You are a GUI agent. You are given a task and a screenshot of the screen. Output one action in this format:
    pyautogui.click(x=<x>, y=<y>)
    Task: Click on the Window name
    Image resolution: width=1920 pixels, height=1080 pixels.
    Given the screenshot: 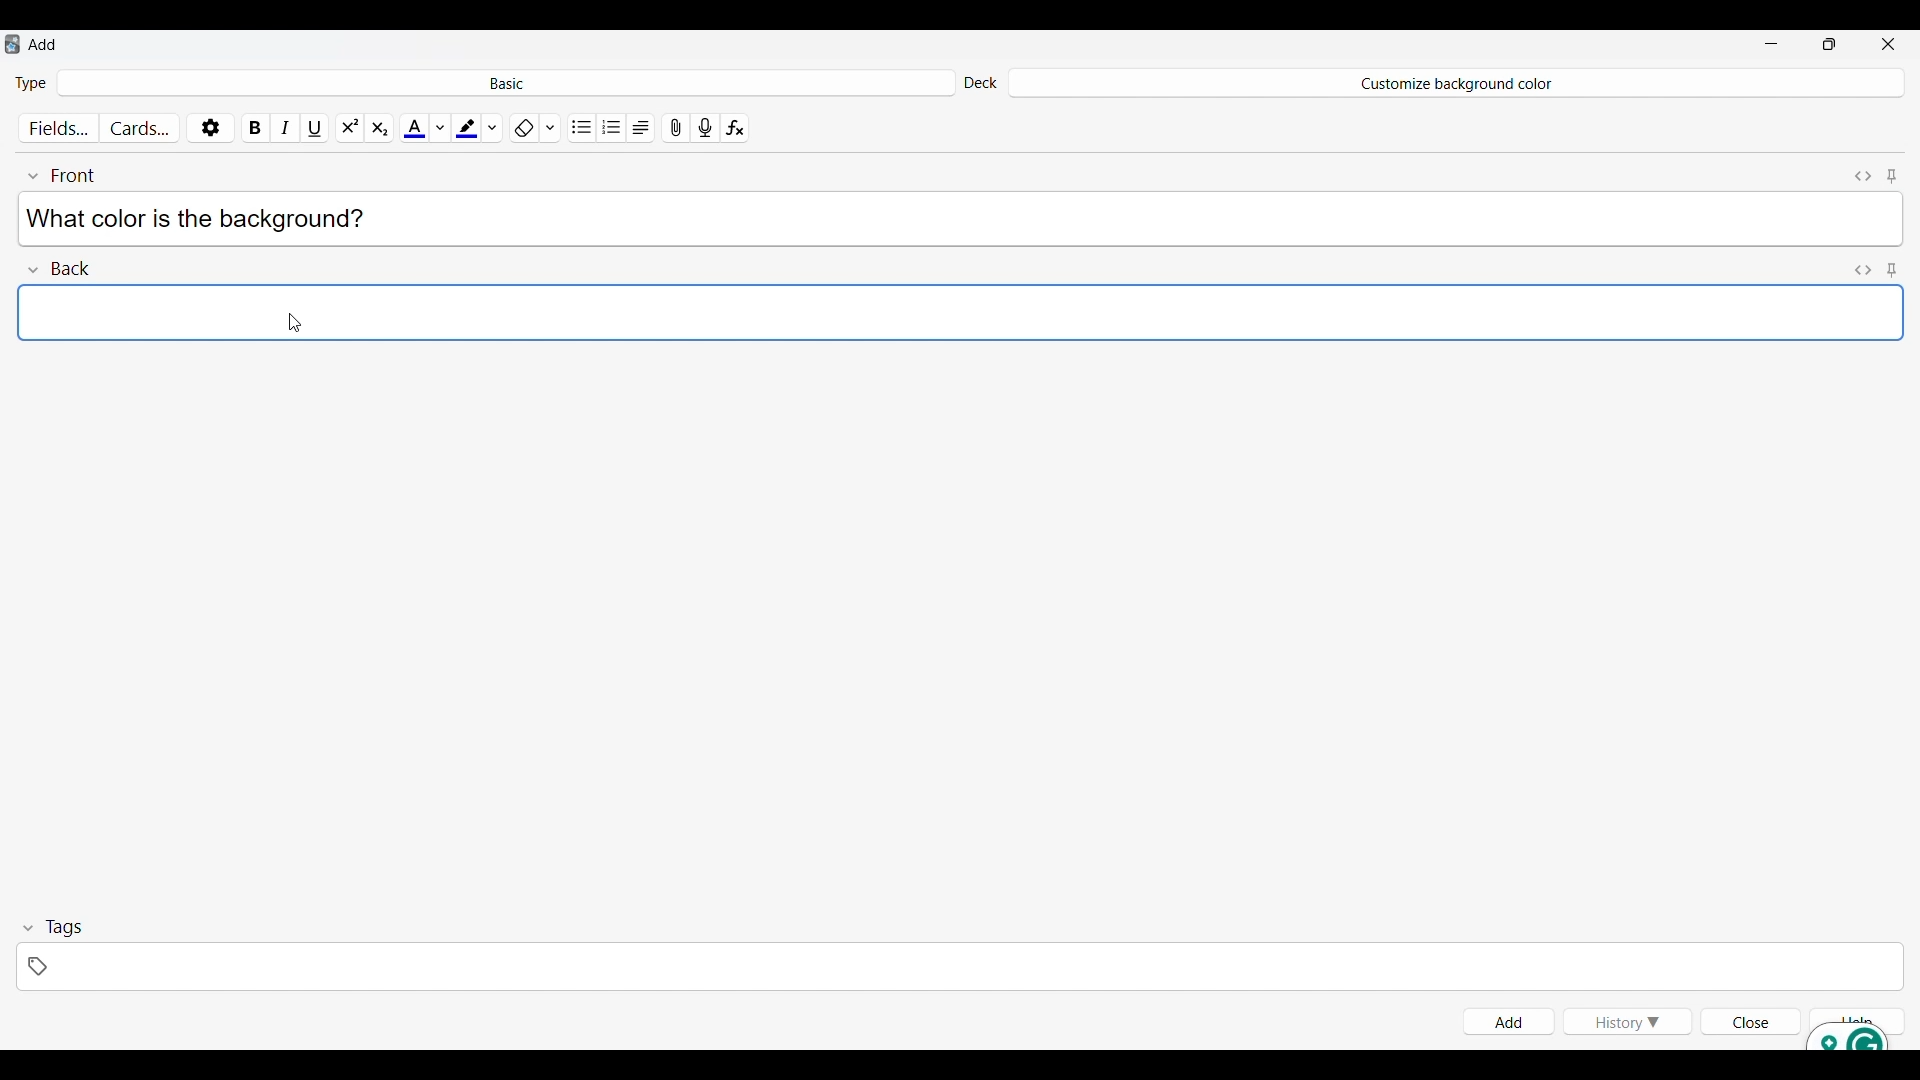 What is the action you would take?
    pyautogui.click(x=44, y=44)
    